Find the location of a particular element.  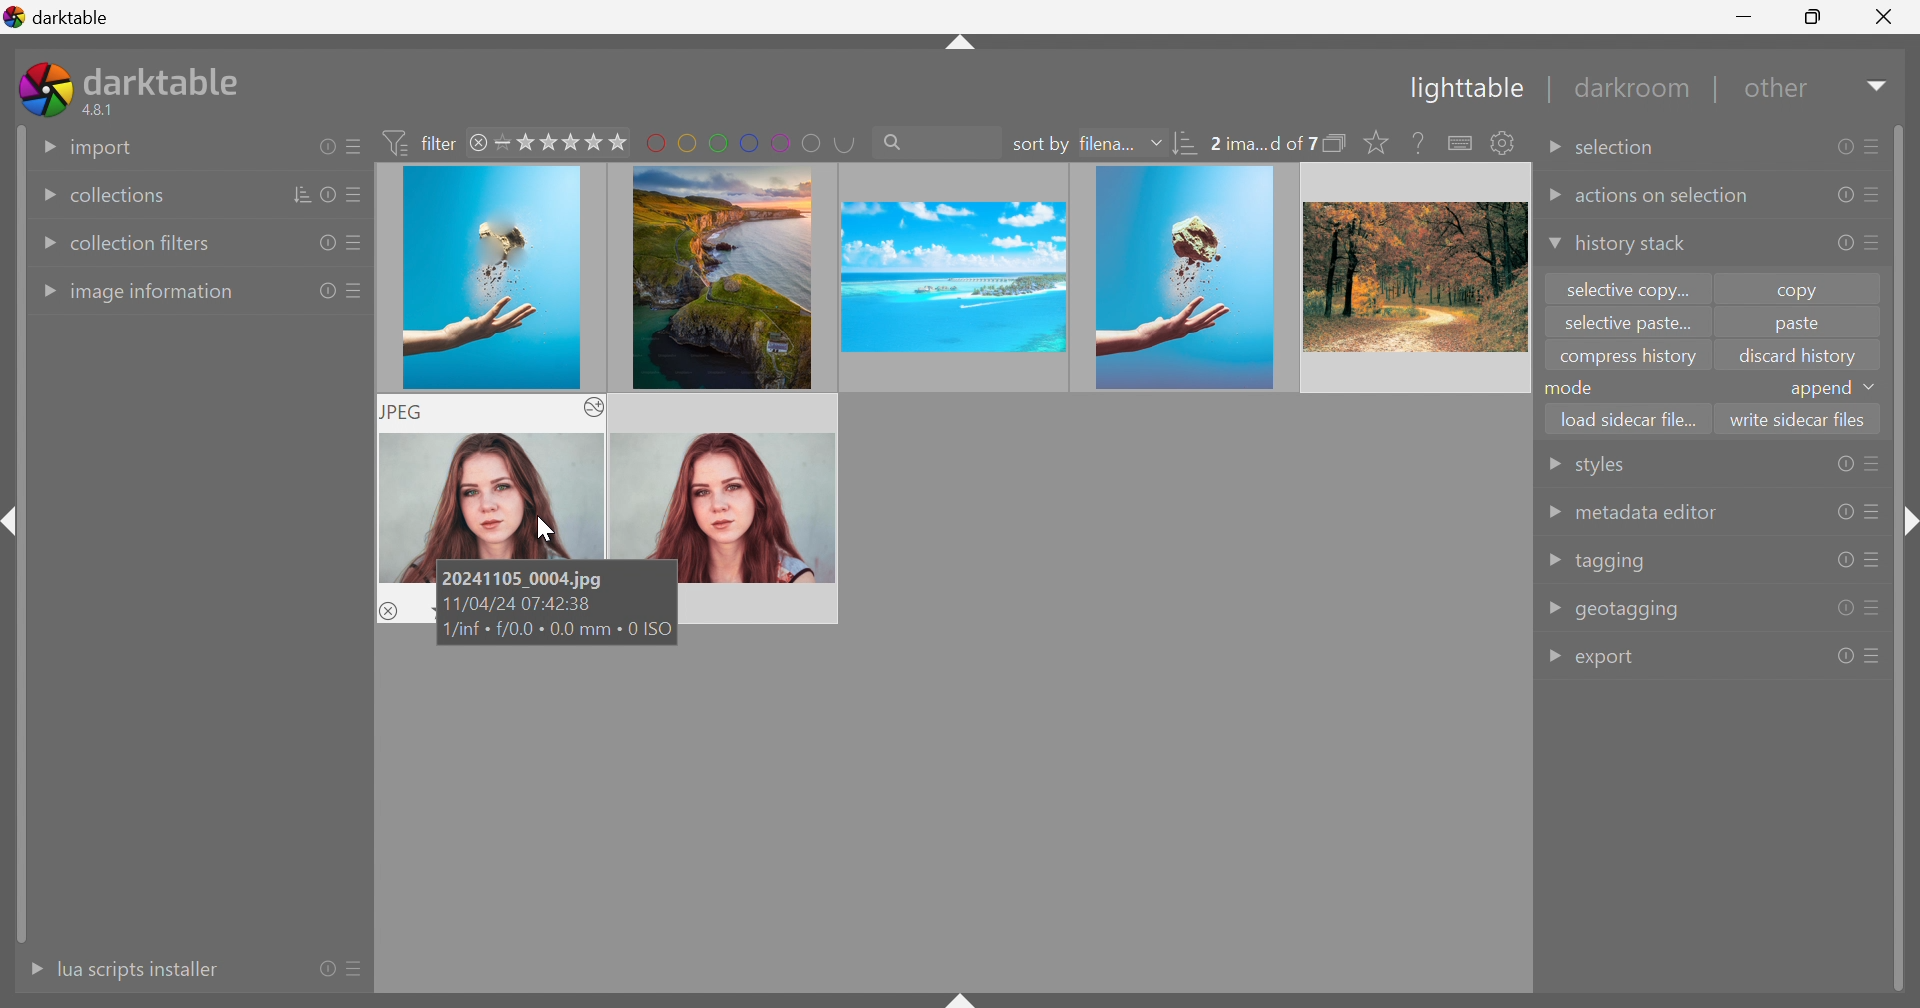

shift+ctrl+b is located at coordinates (962, 996).